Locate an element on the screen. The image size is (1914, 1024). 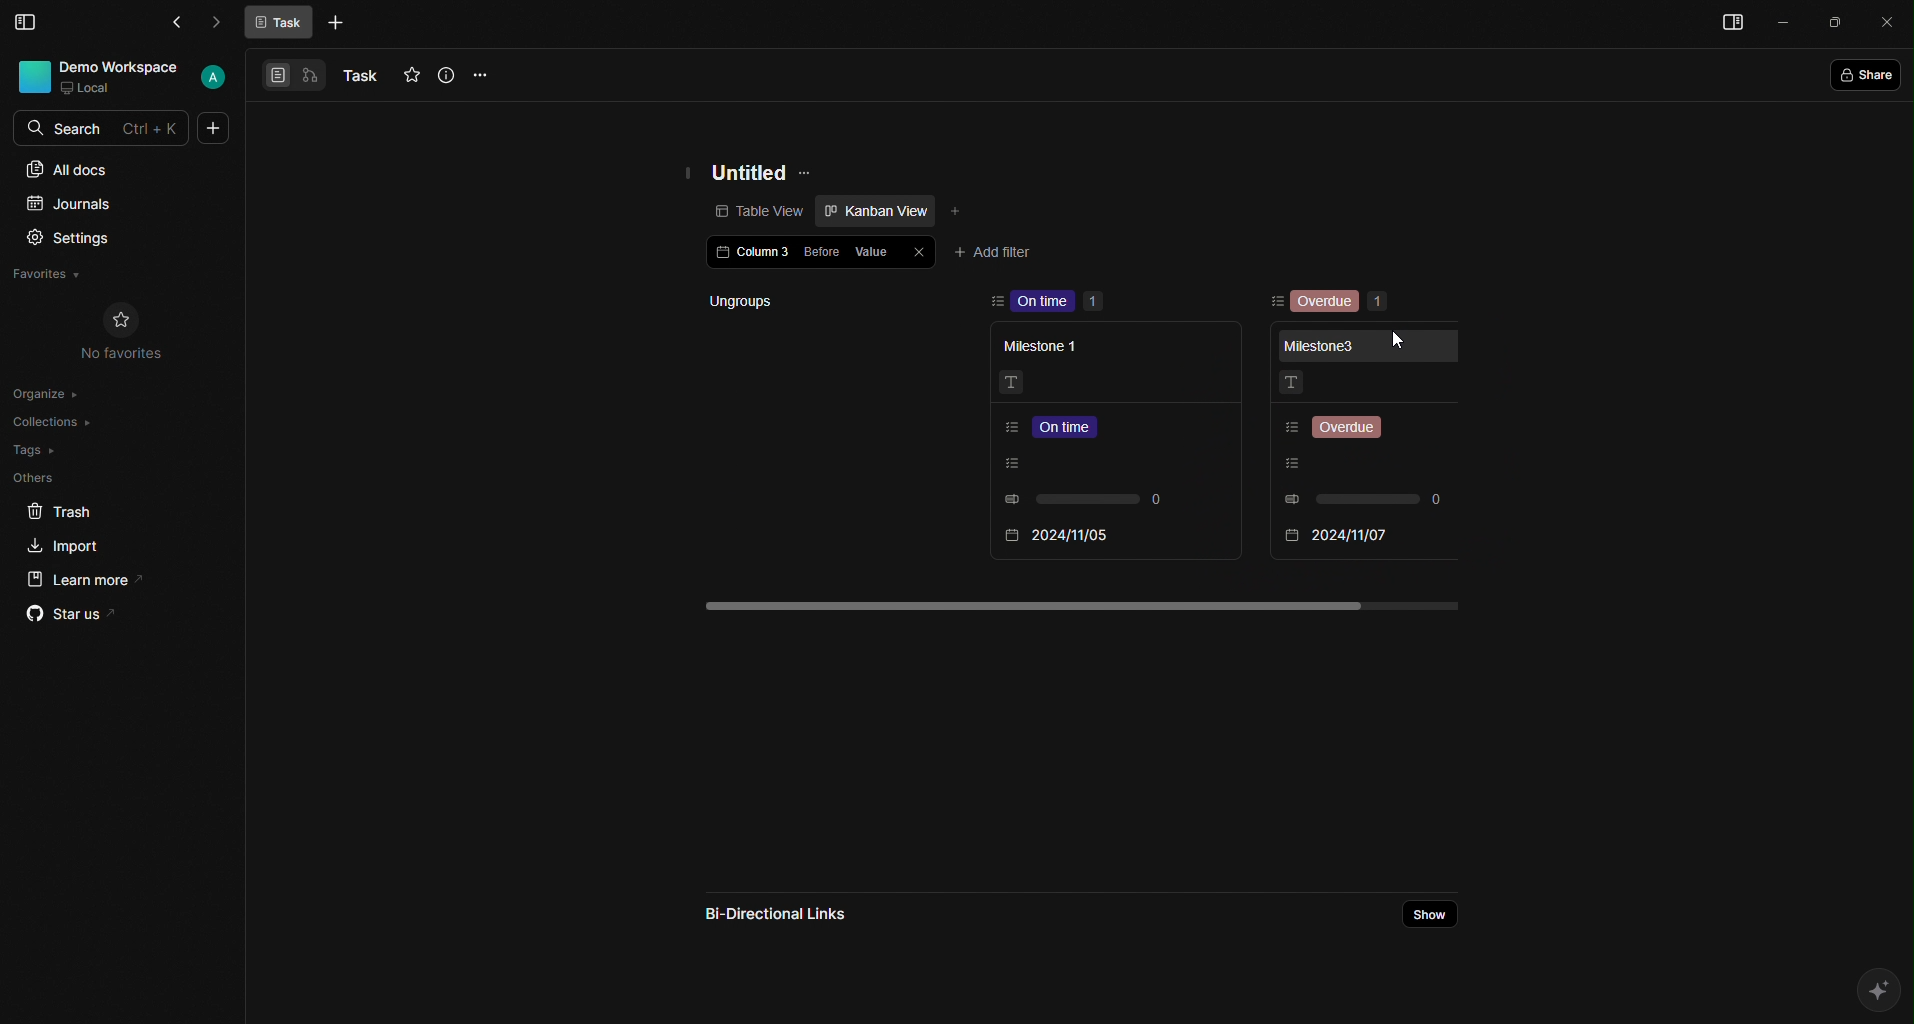
Collections is located at coordinates (56, 424).